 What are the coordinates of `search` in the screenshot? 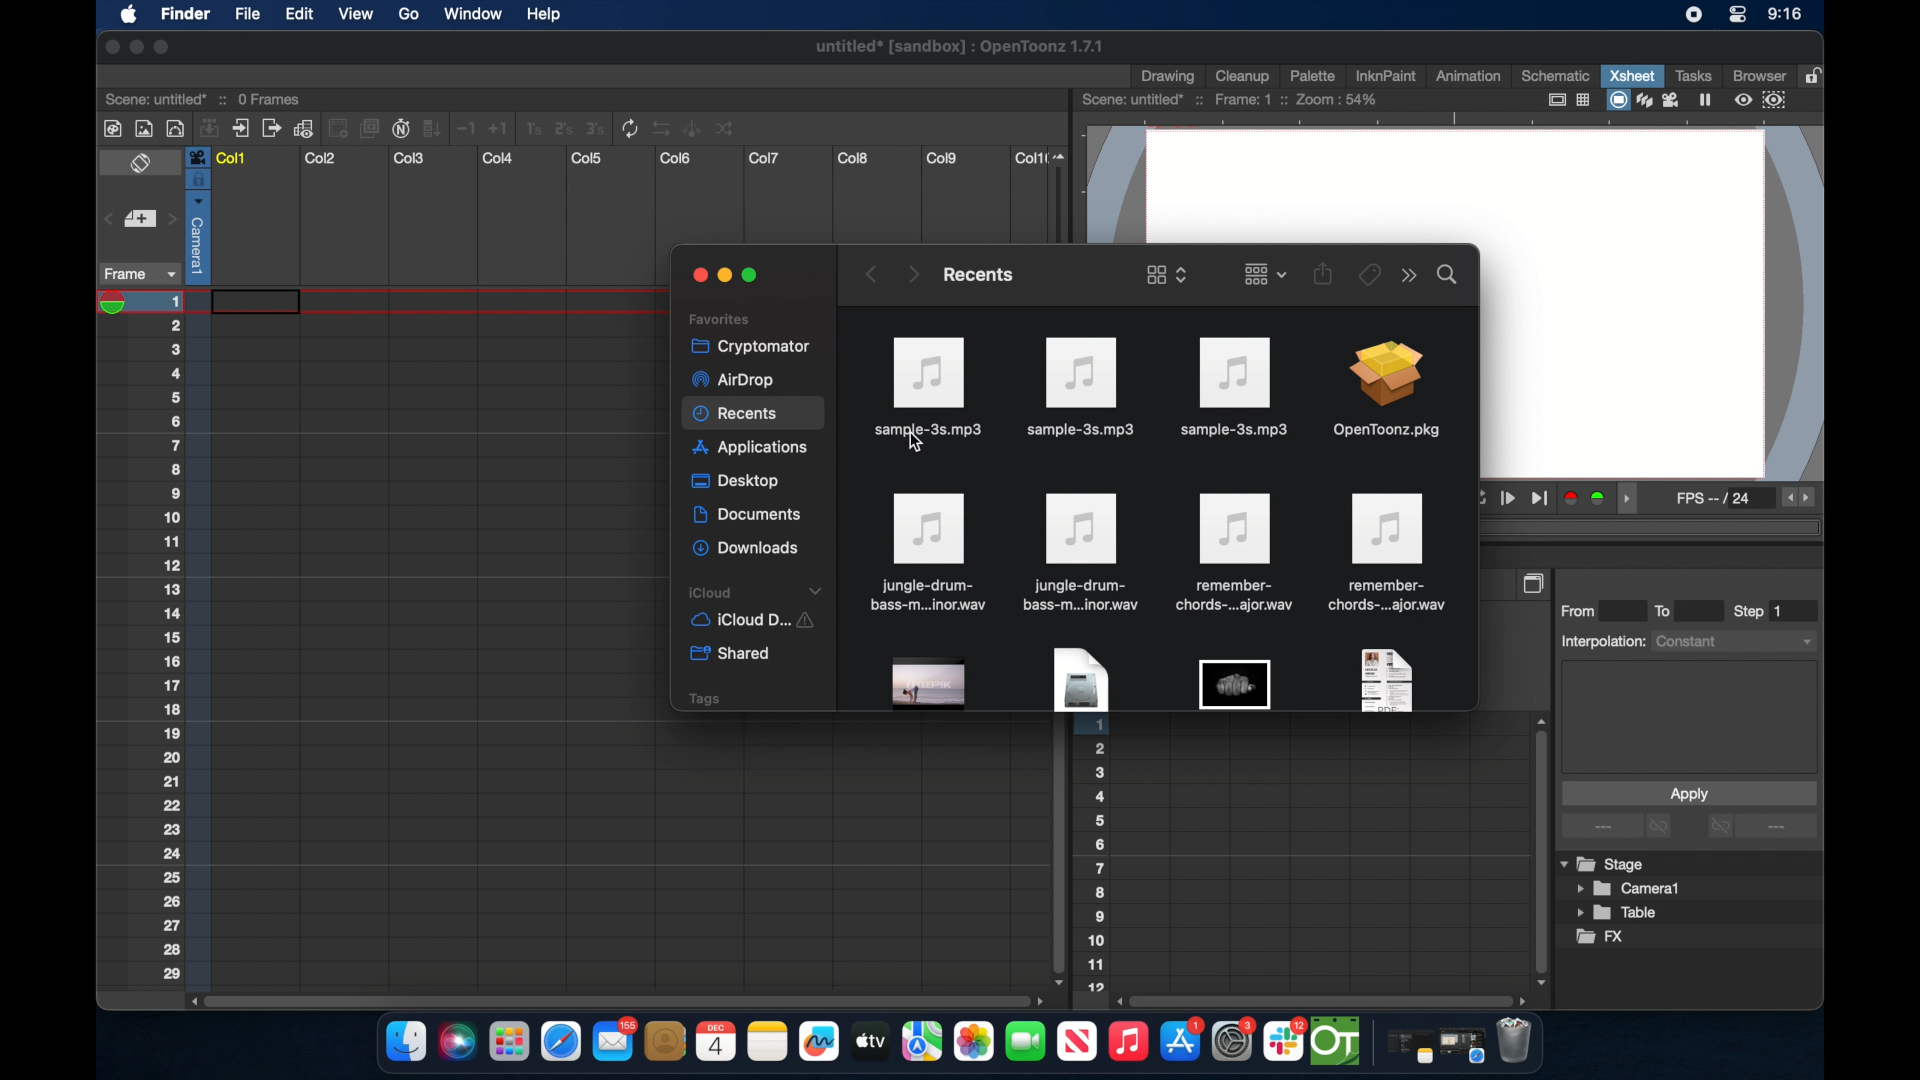 It's located at (1448, 273).